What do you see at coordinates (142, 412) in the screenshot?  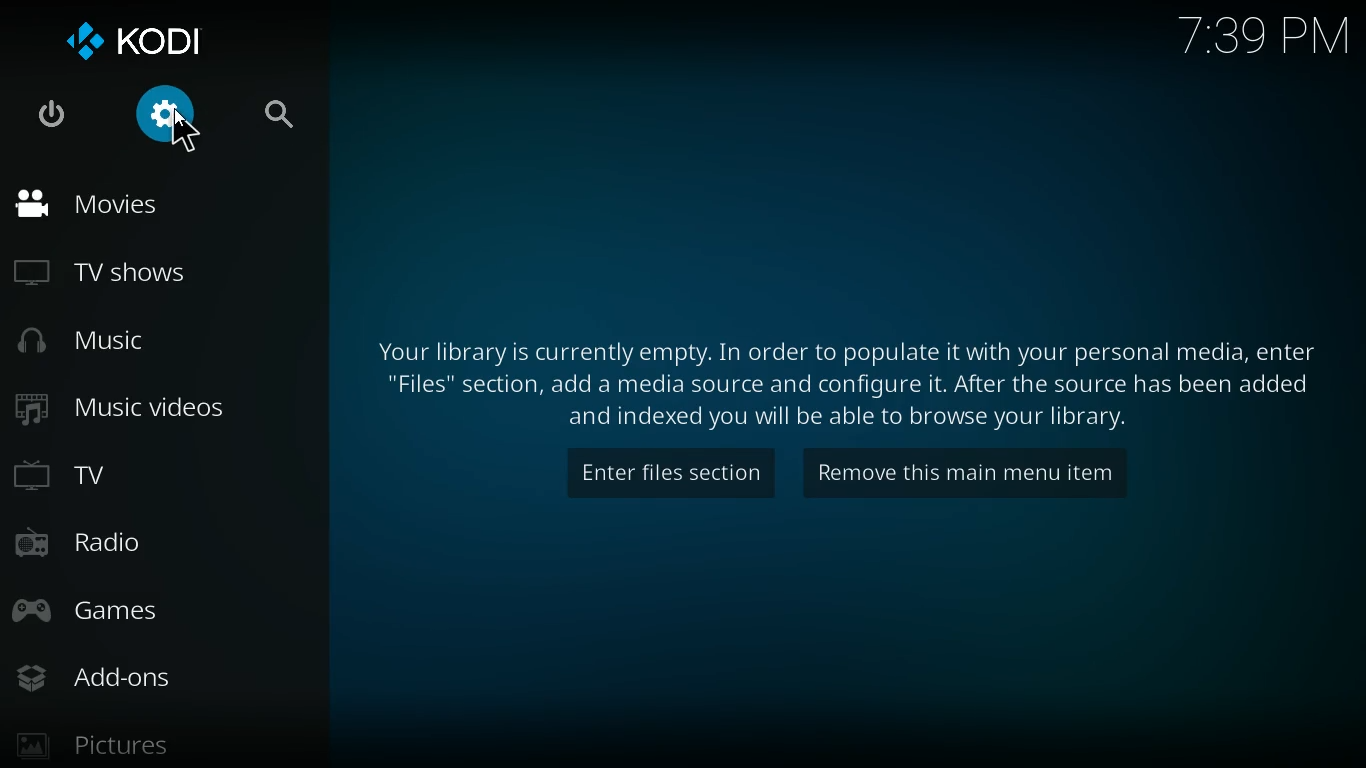 I see `music videos` at bounding box center [142, 412].